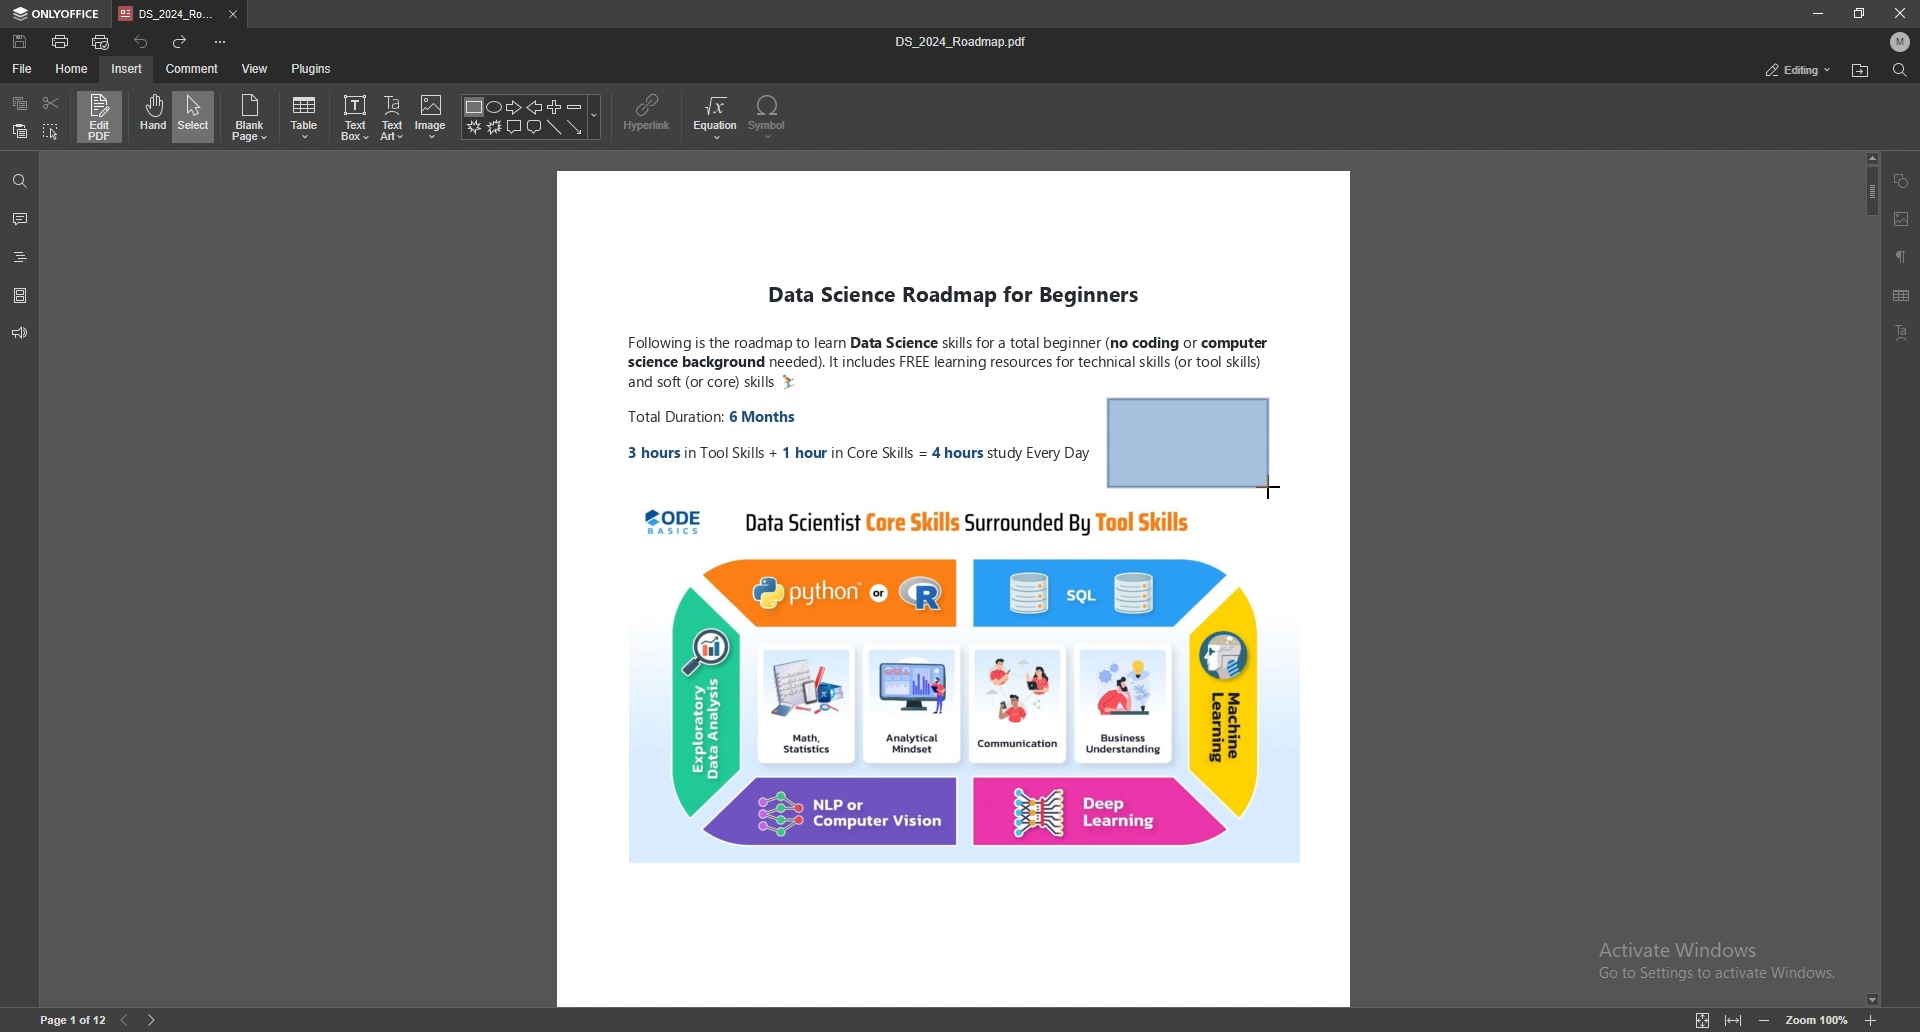 The height and width of the screenshot is (1032, 1920). Describe the element at coordinates (142, 40) in the screenshot. I see `undo` at that location.